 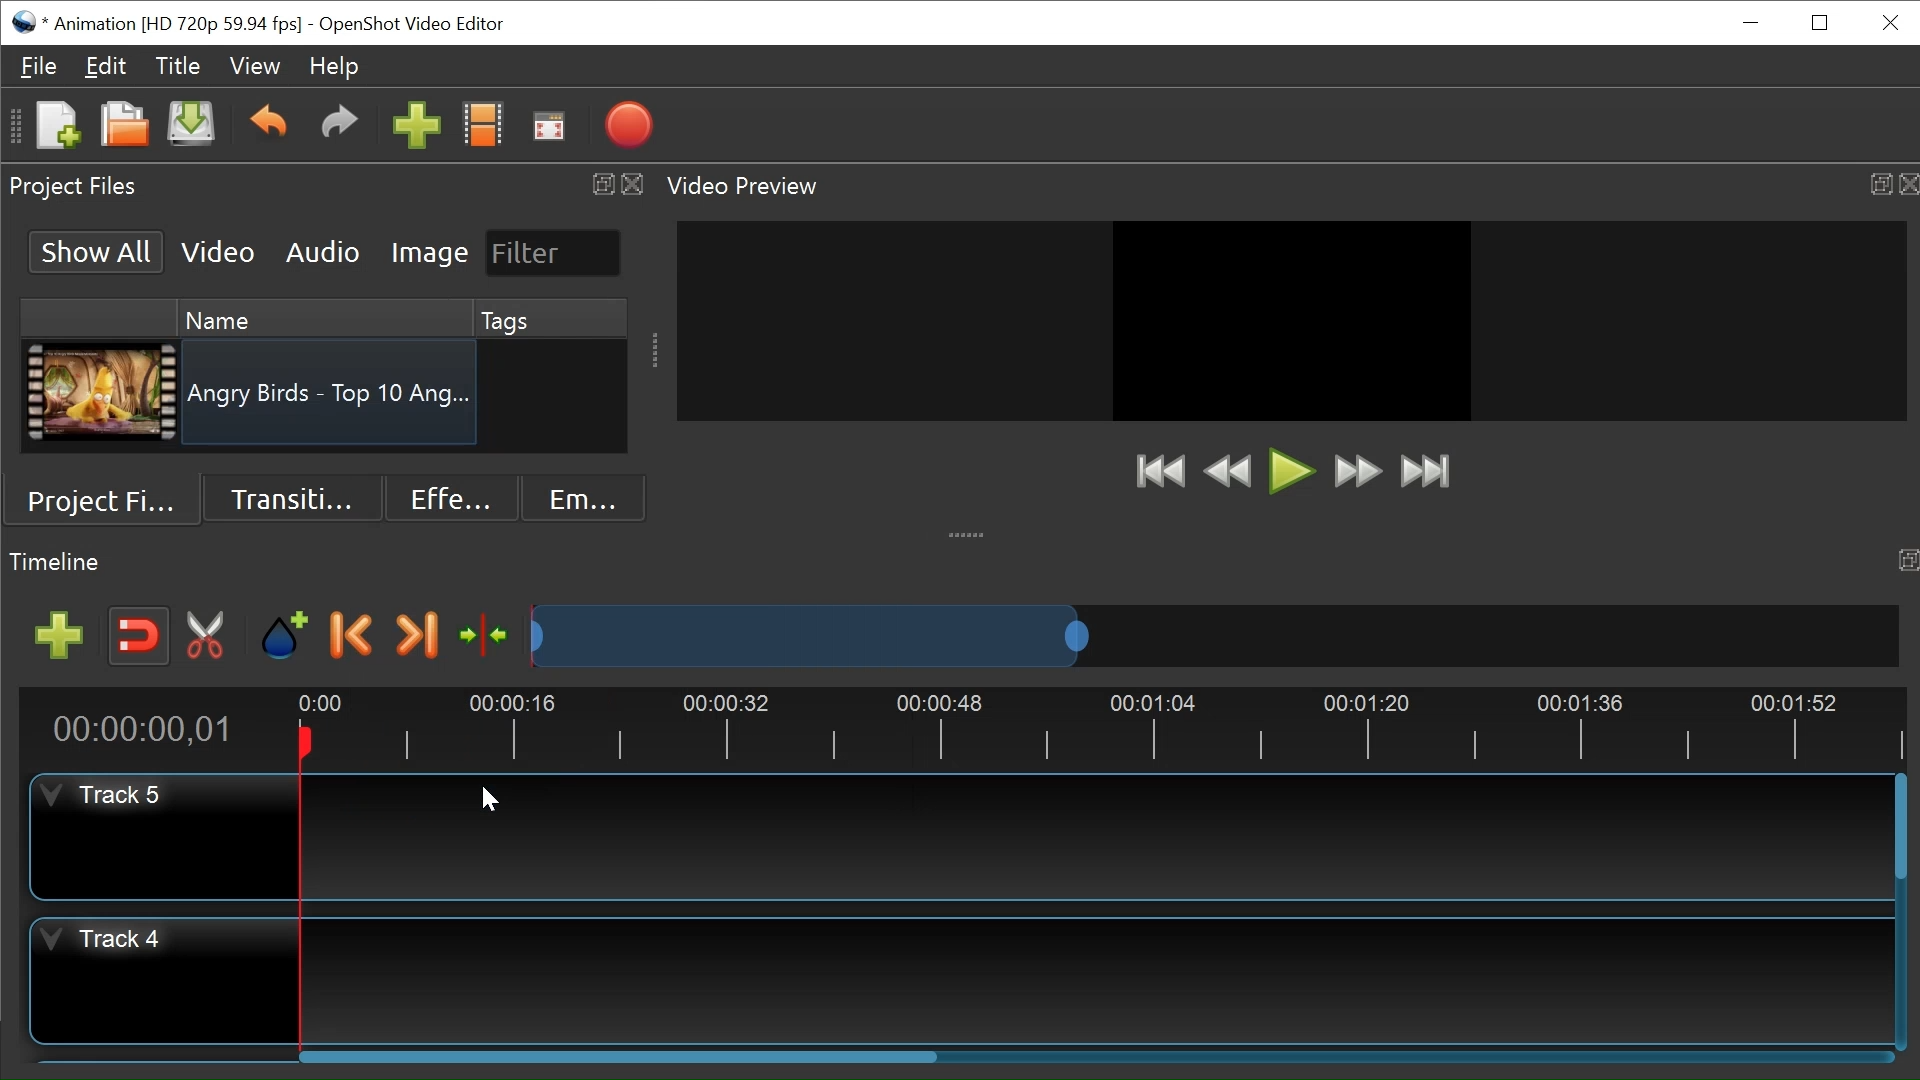 I want to click on Snap, so click(x=137, y=637).